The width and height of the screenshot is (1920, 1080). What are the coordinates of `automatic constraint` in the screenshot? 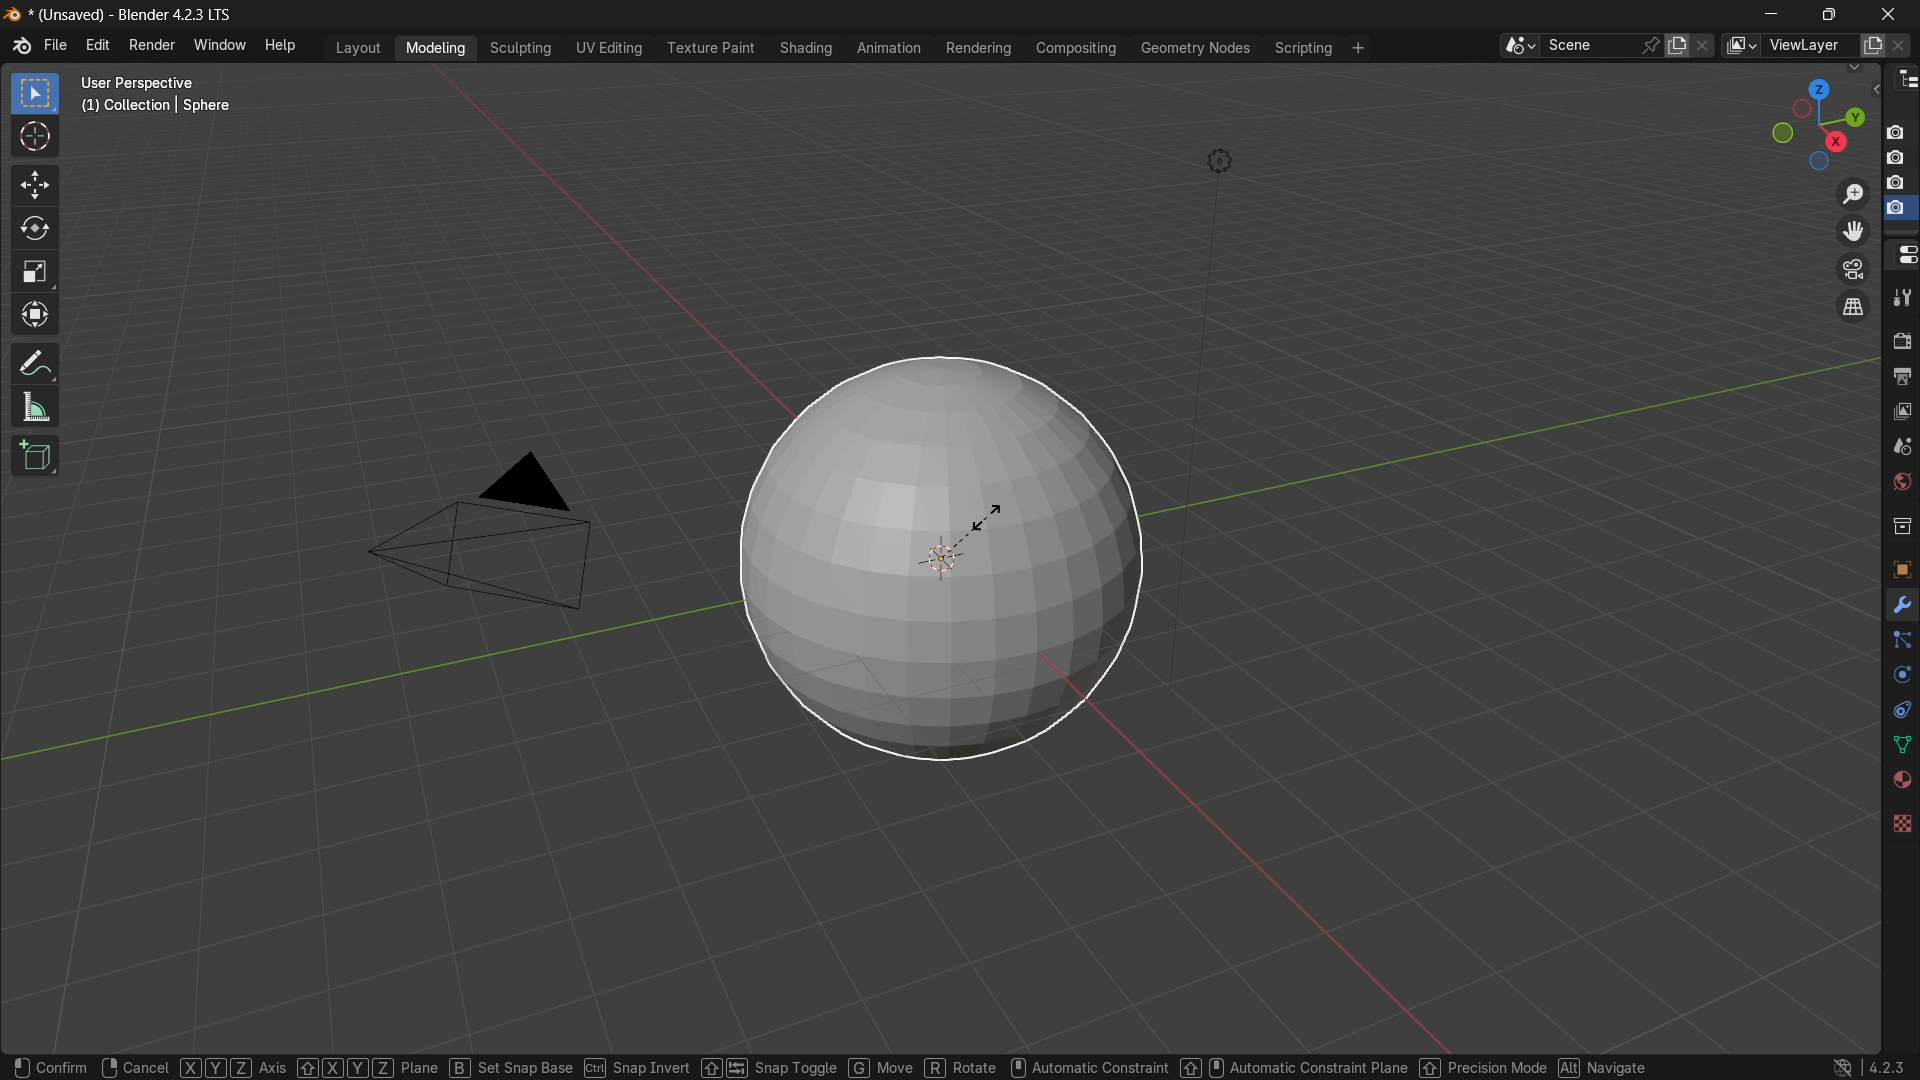 It's located at (1087, 1058).